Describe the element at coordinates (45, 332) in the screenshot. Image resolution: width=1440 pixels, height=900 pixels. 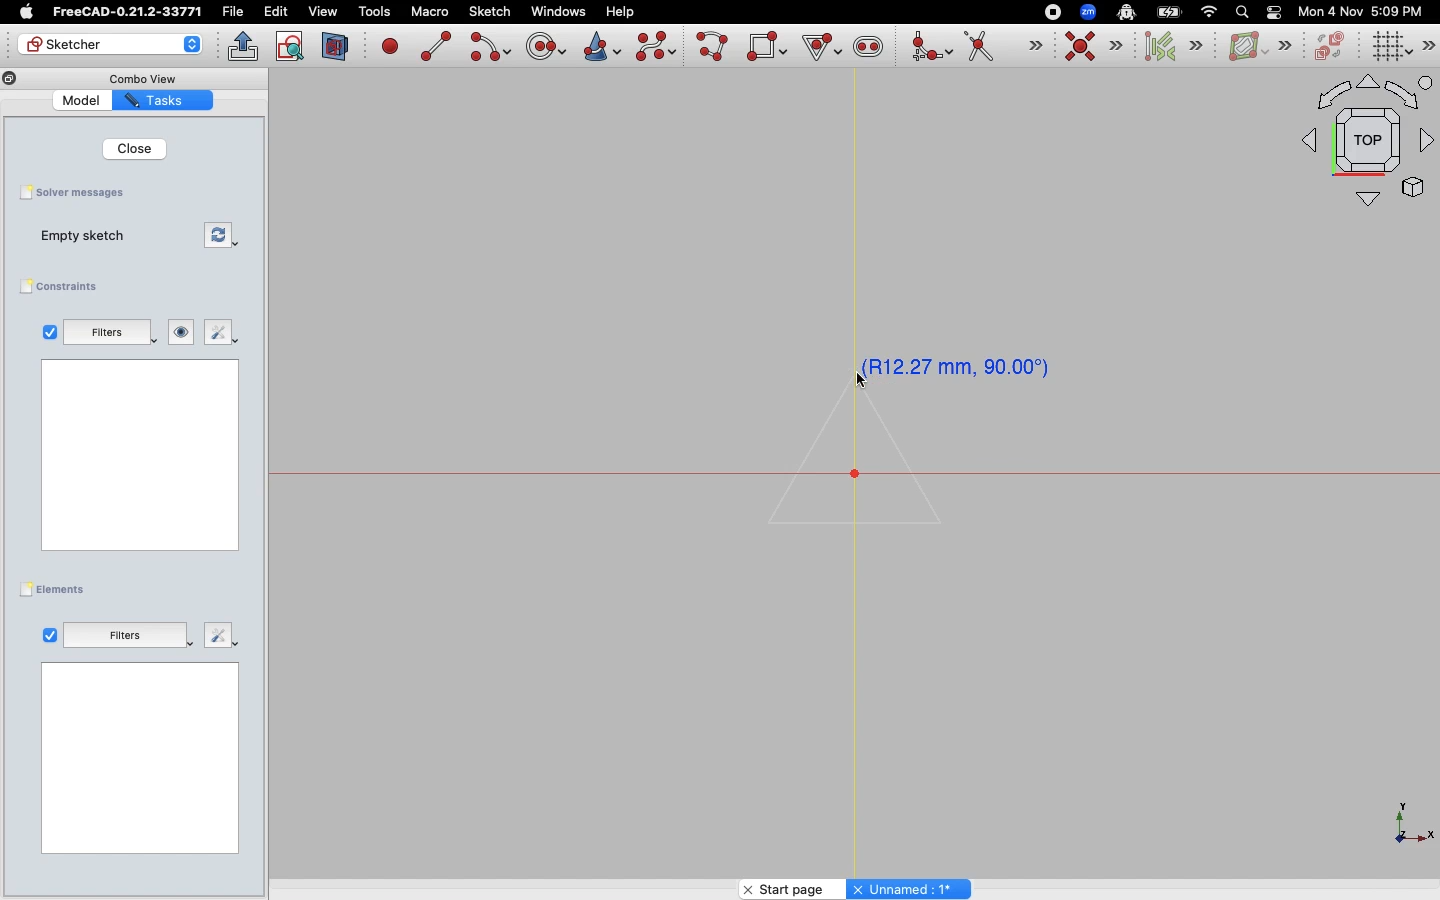
I see `Checkbox` at that location.